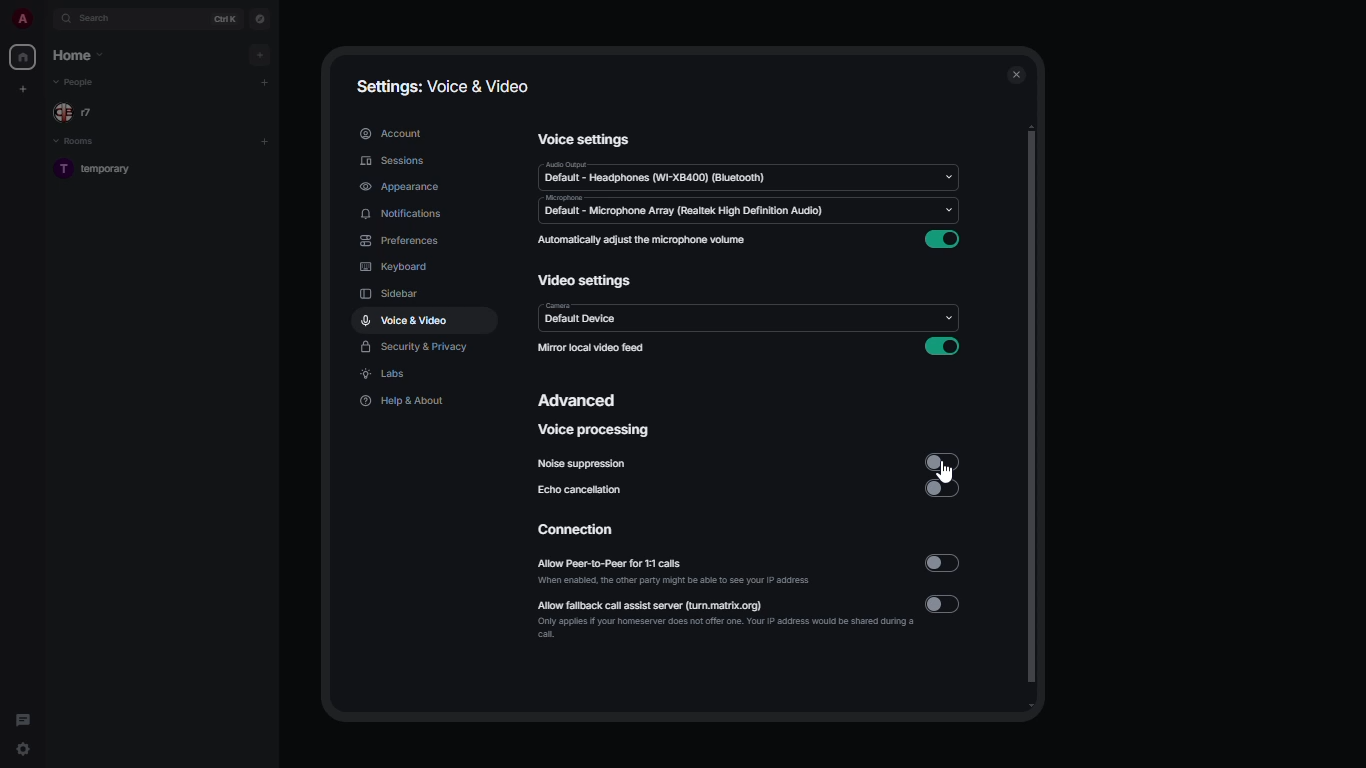 Image resolution: width=1366 pixels, height=768 pixels. I want to click on home, so click(24, 57).